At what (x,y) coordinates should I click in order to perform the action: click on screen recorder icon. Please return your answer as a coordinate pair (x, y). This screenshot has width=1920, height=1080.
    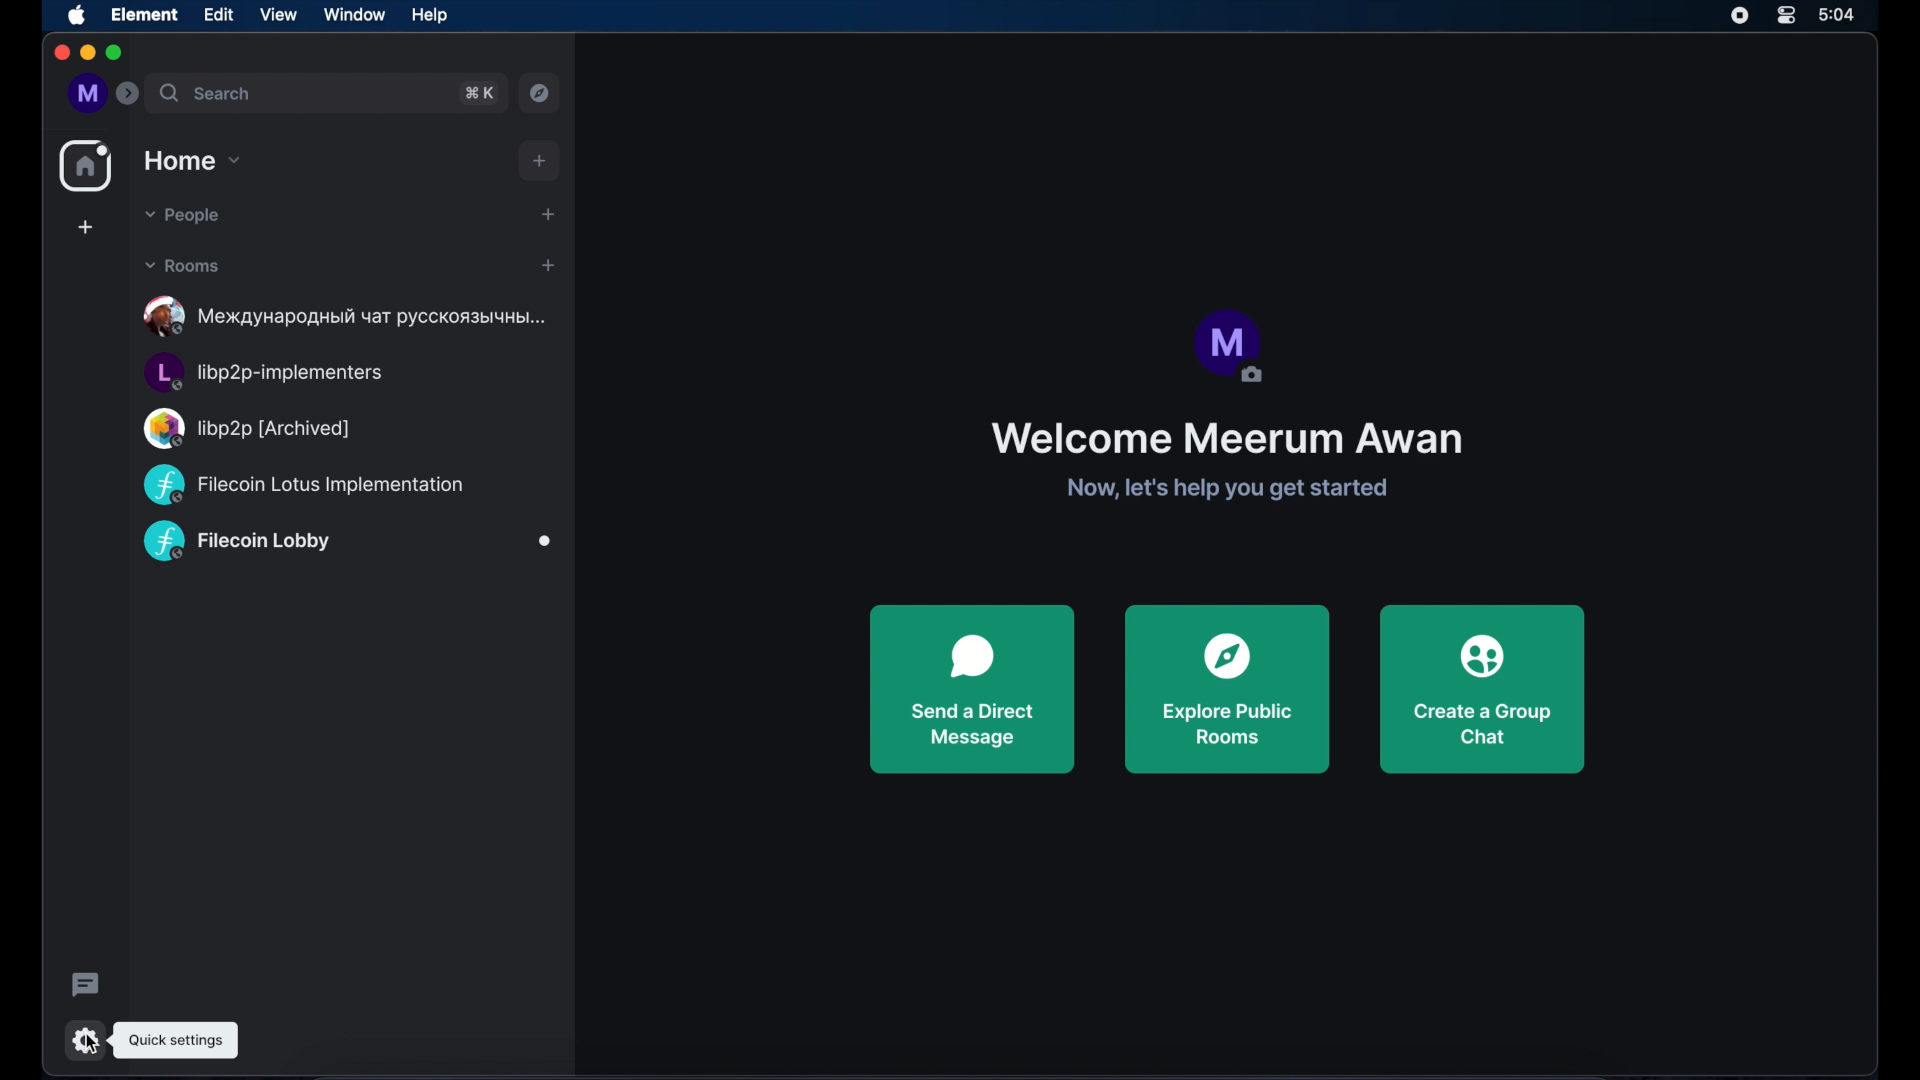
    Looking at the image, I should click on (1740, 16).